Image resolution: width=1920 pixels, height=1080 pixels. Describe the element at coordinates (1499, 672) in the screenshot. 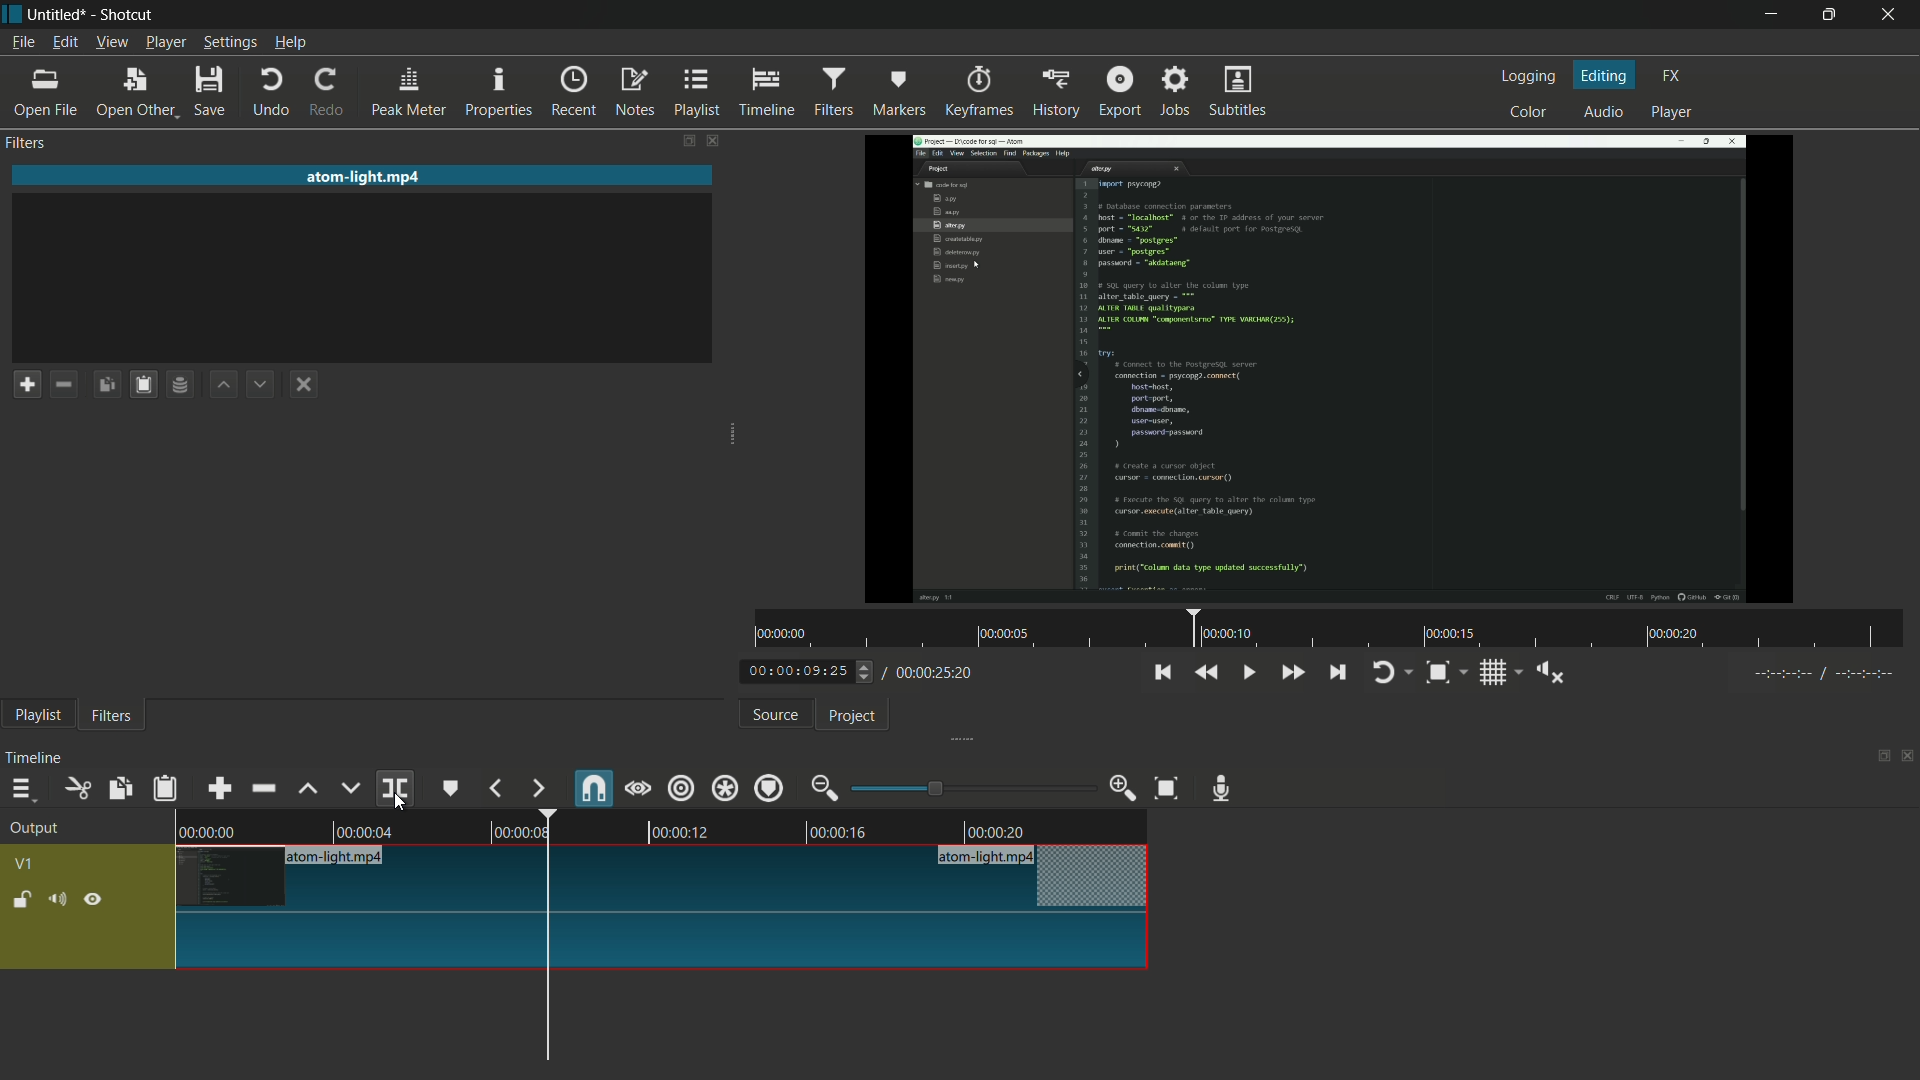

I see `toggle grid` at that location.